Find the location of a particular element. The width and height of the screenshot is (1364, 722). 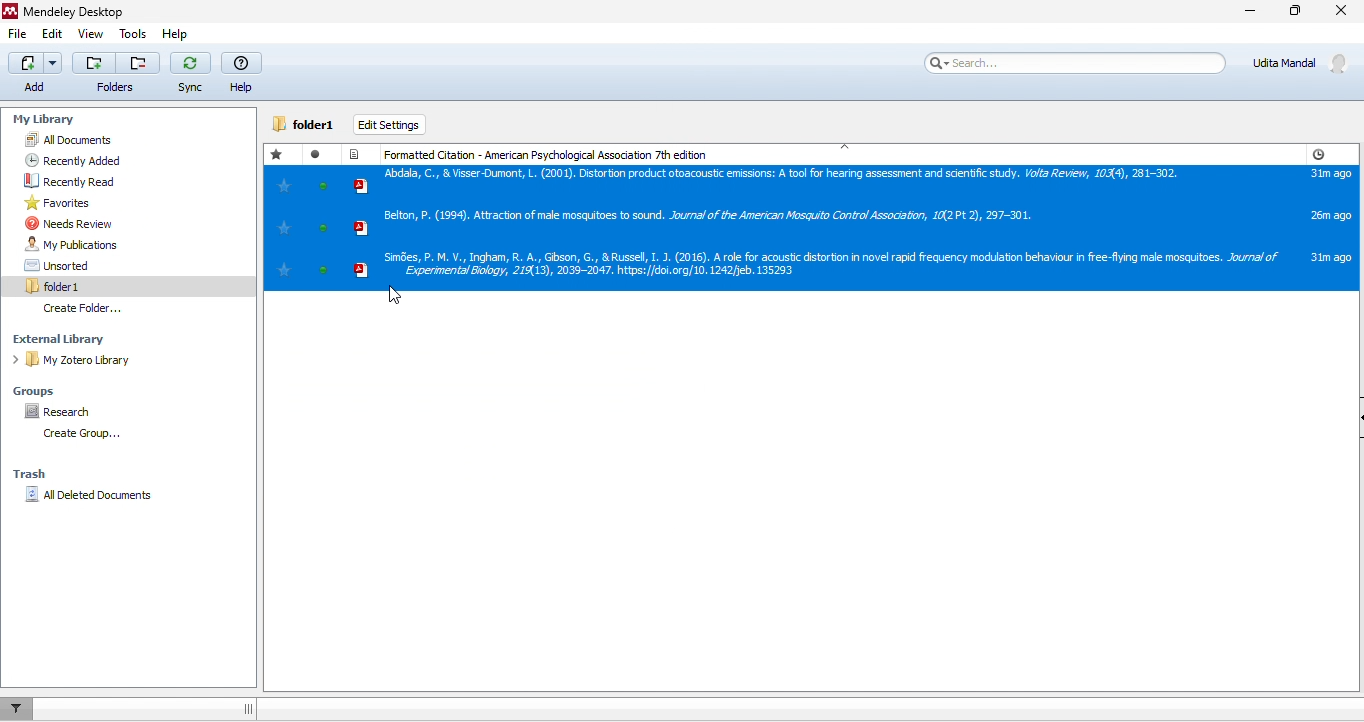

add is located at coordinates (32, 72).